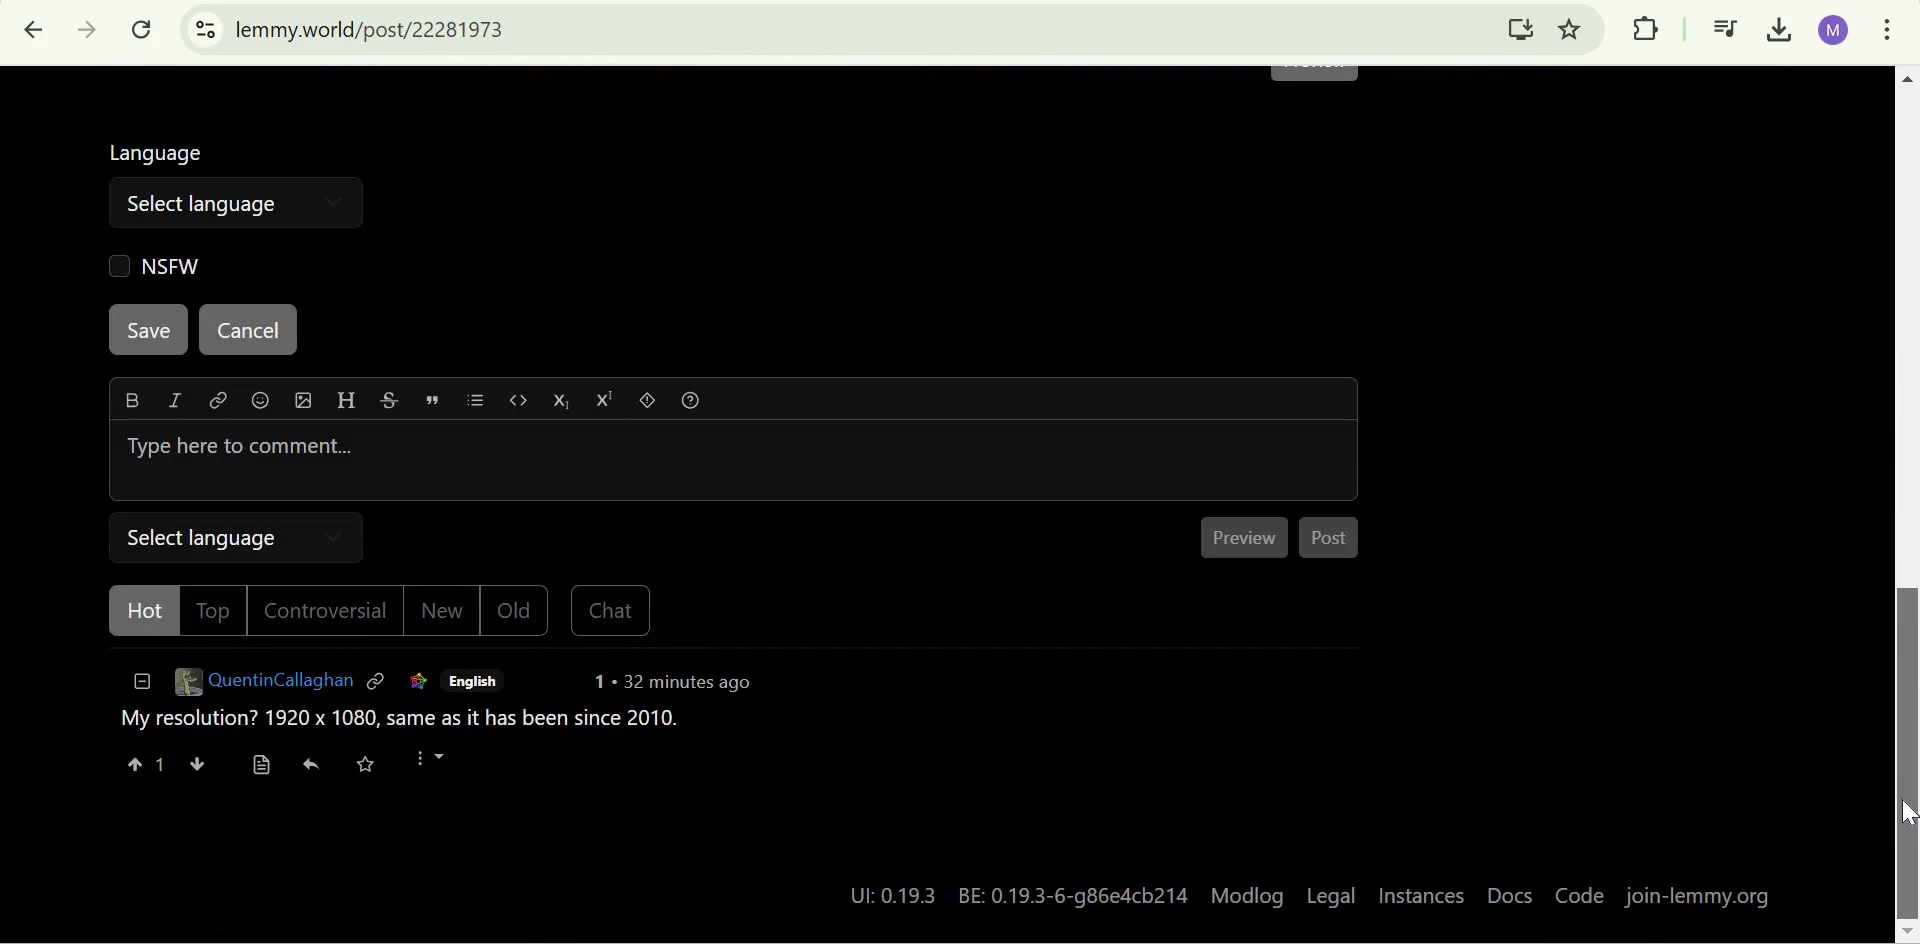  I want to click on UI: 0.19.3, so click(886, 895).